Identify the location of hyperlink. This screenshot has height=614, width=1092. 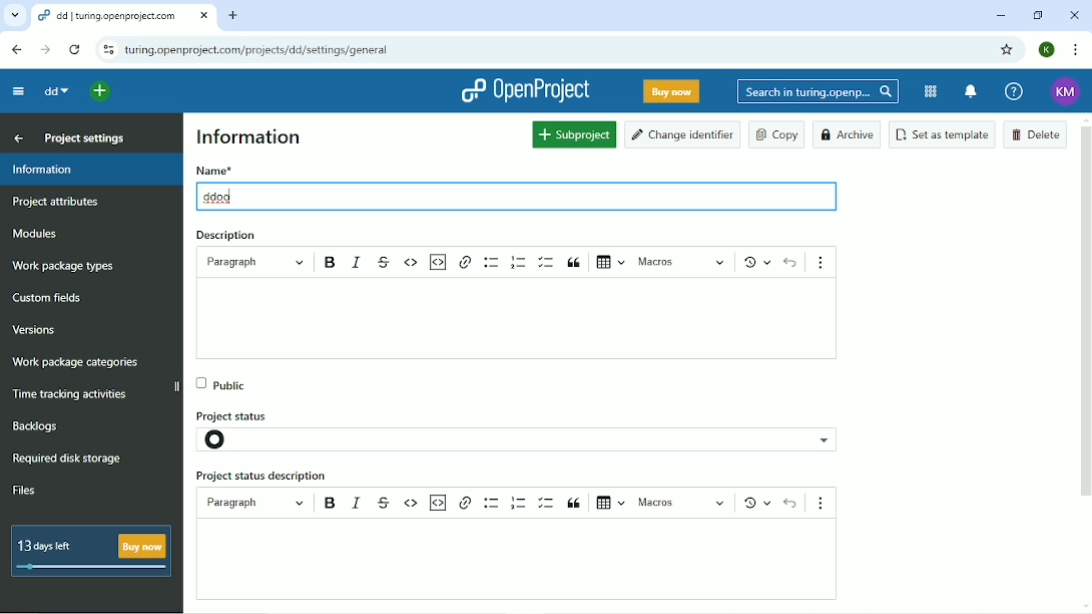
(466, 264).